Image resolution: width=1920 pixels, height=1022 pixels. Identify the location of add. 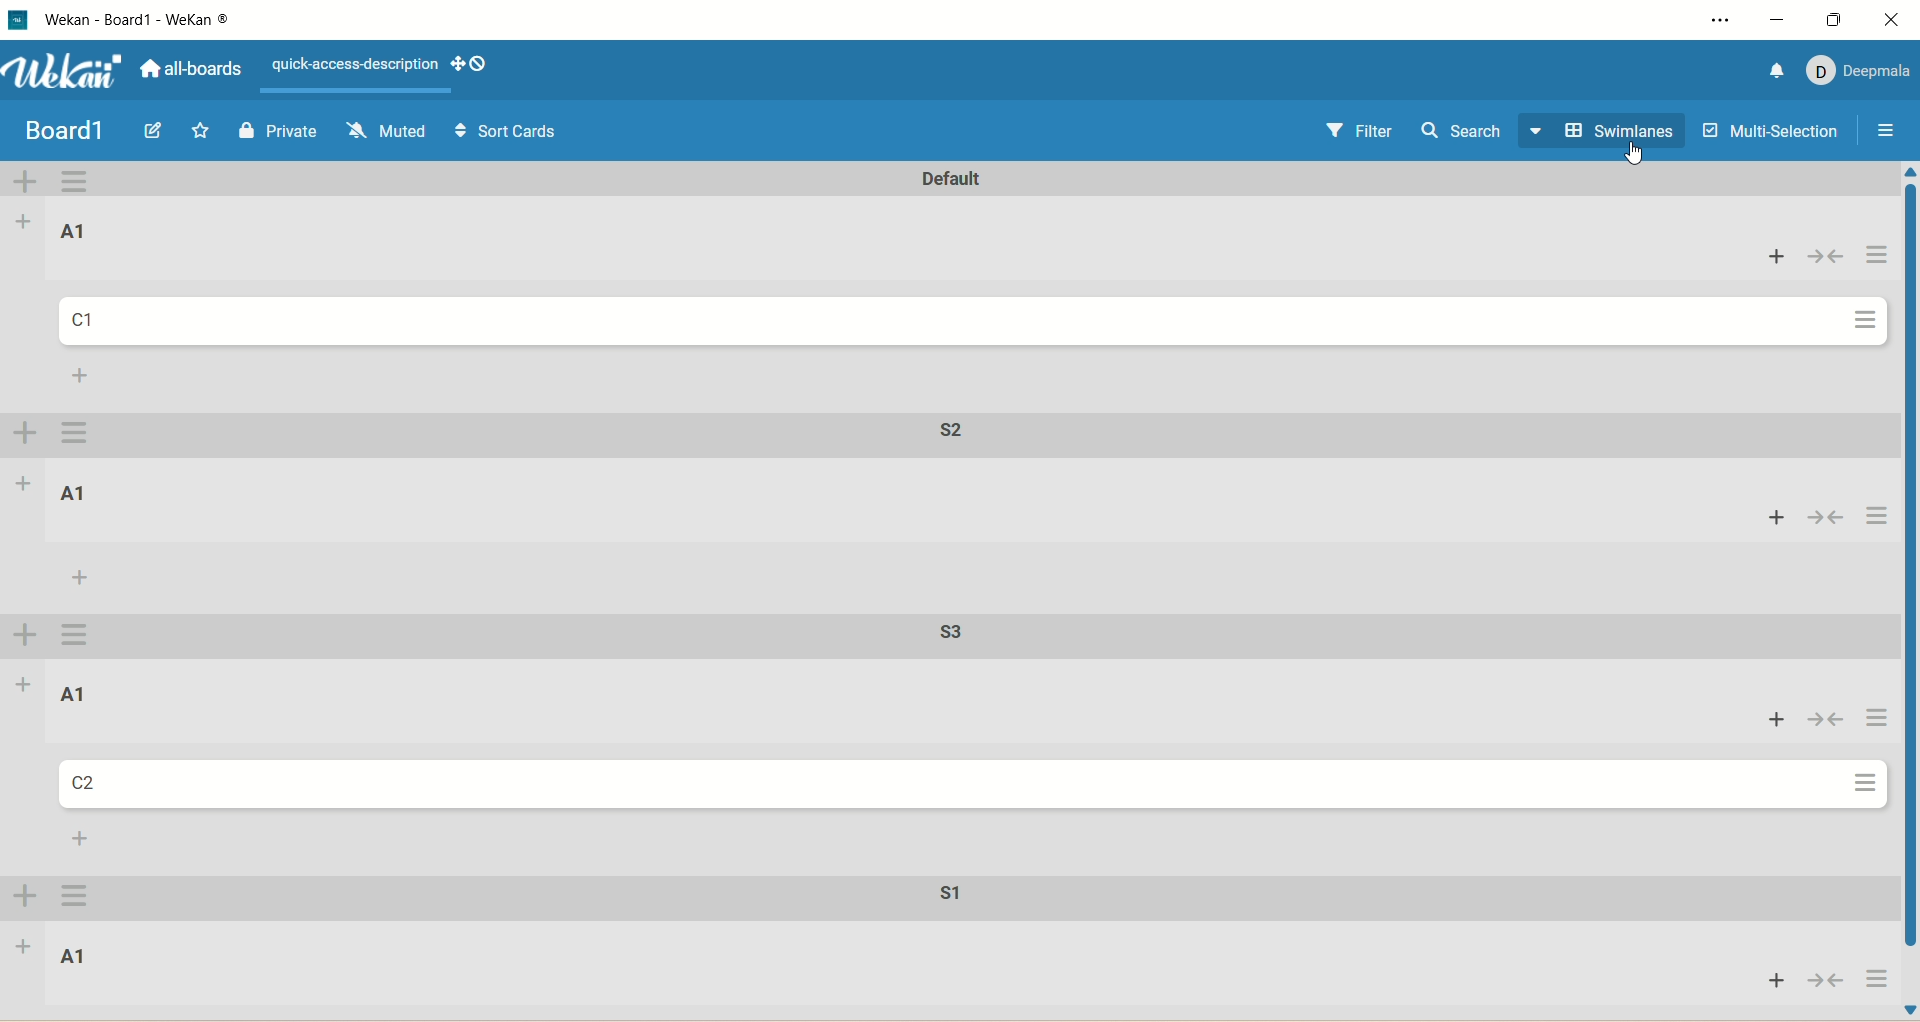
(1771, 721).